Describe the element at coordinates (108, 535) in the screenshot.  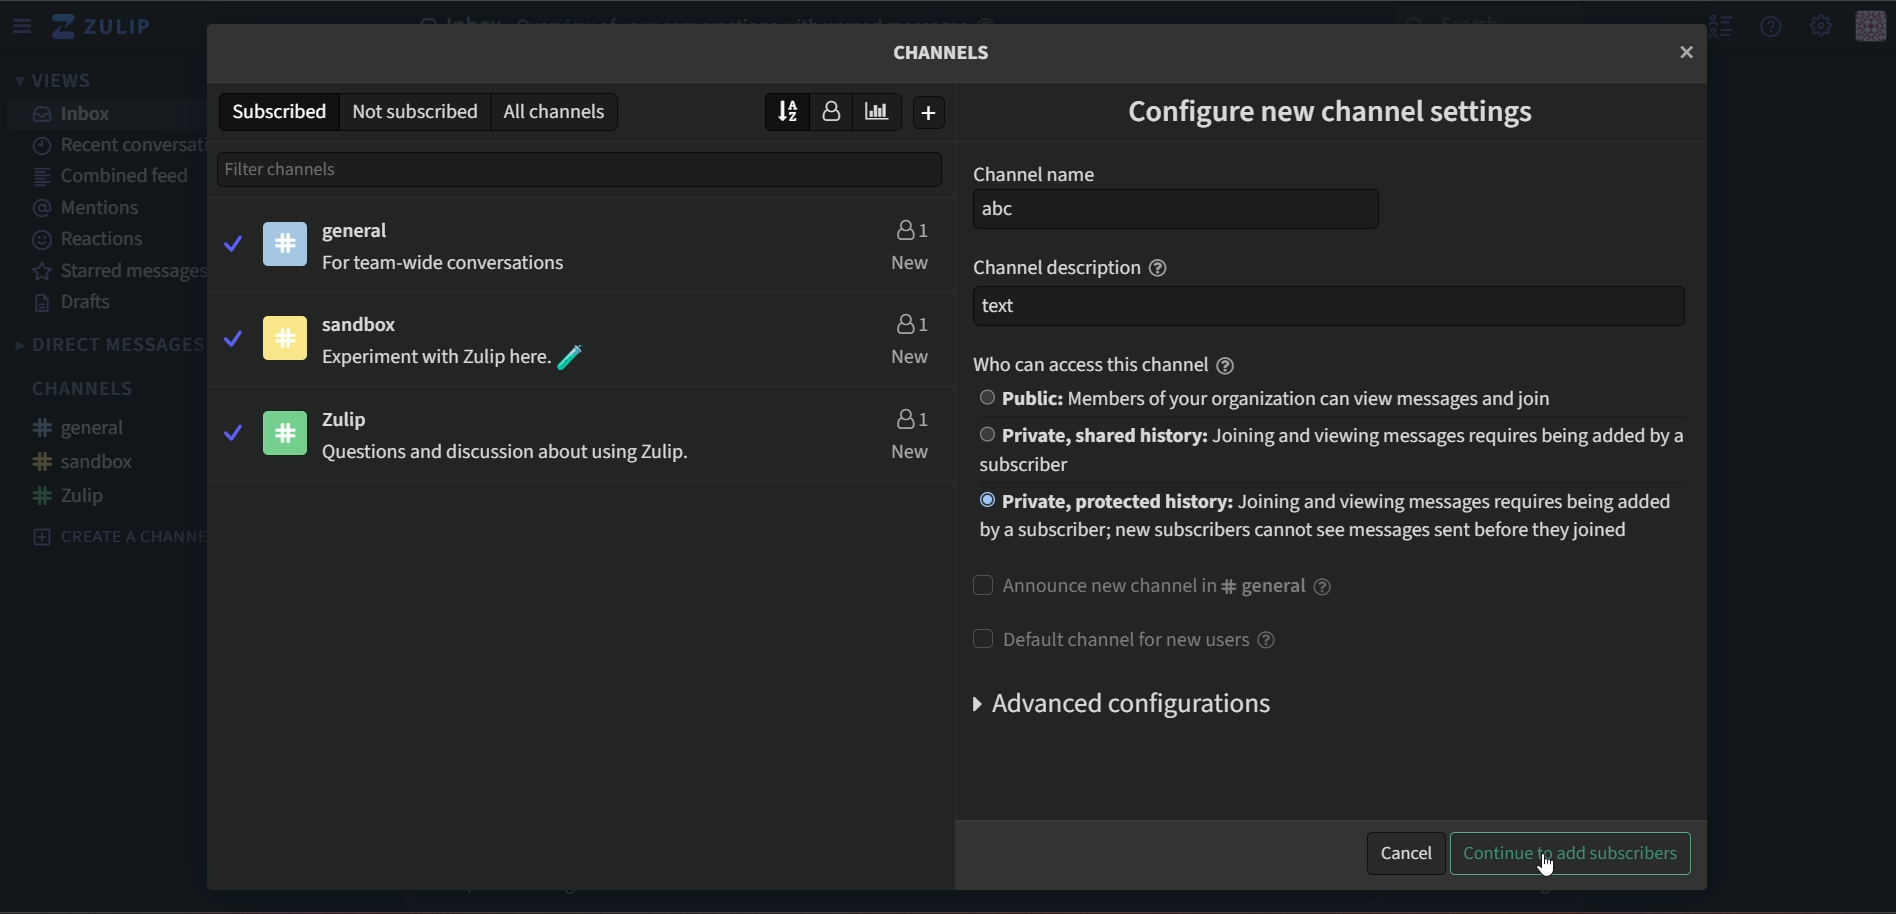
I see `create a channel` at that location.